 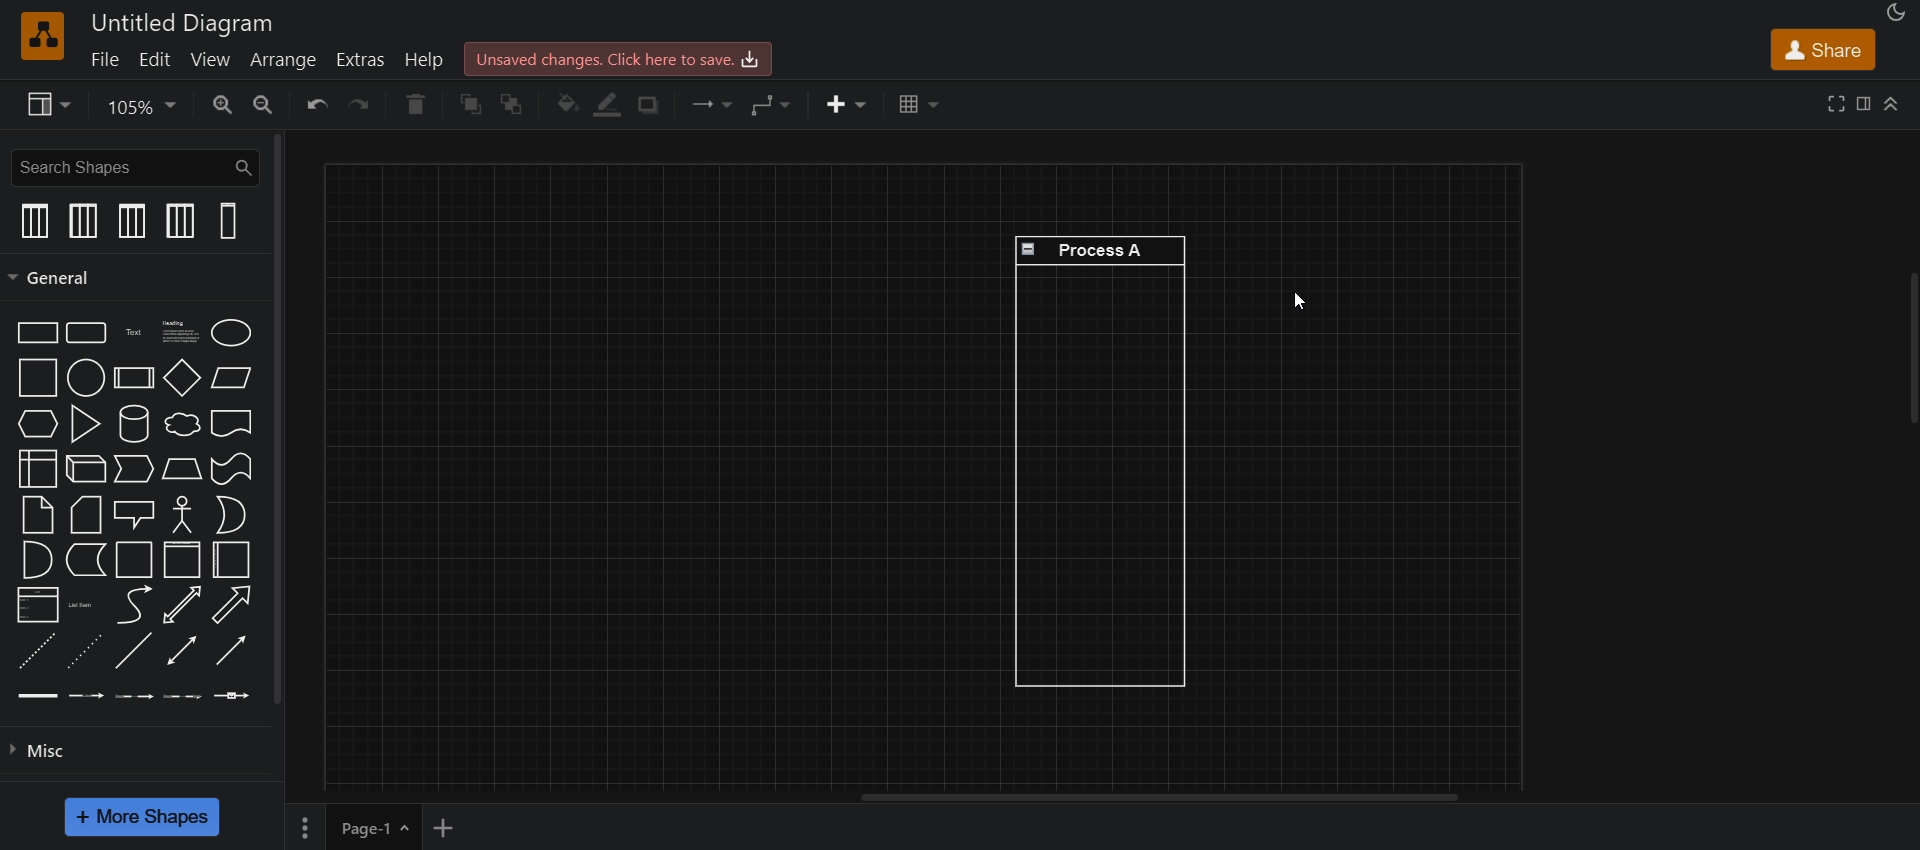 I want to click on list item, so click(x=84, y=604).